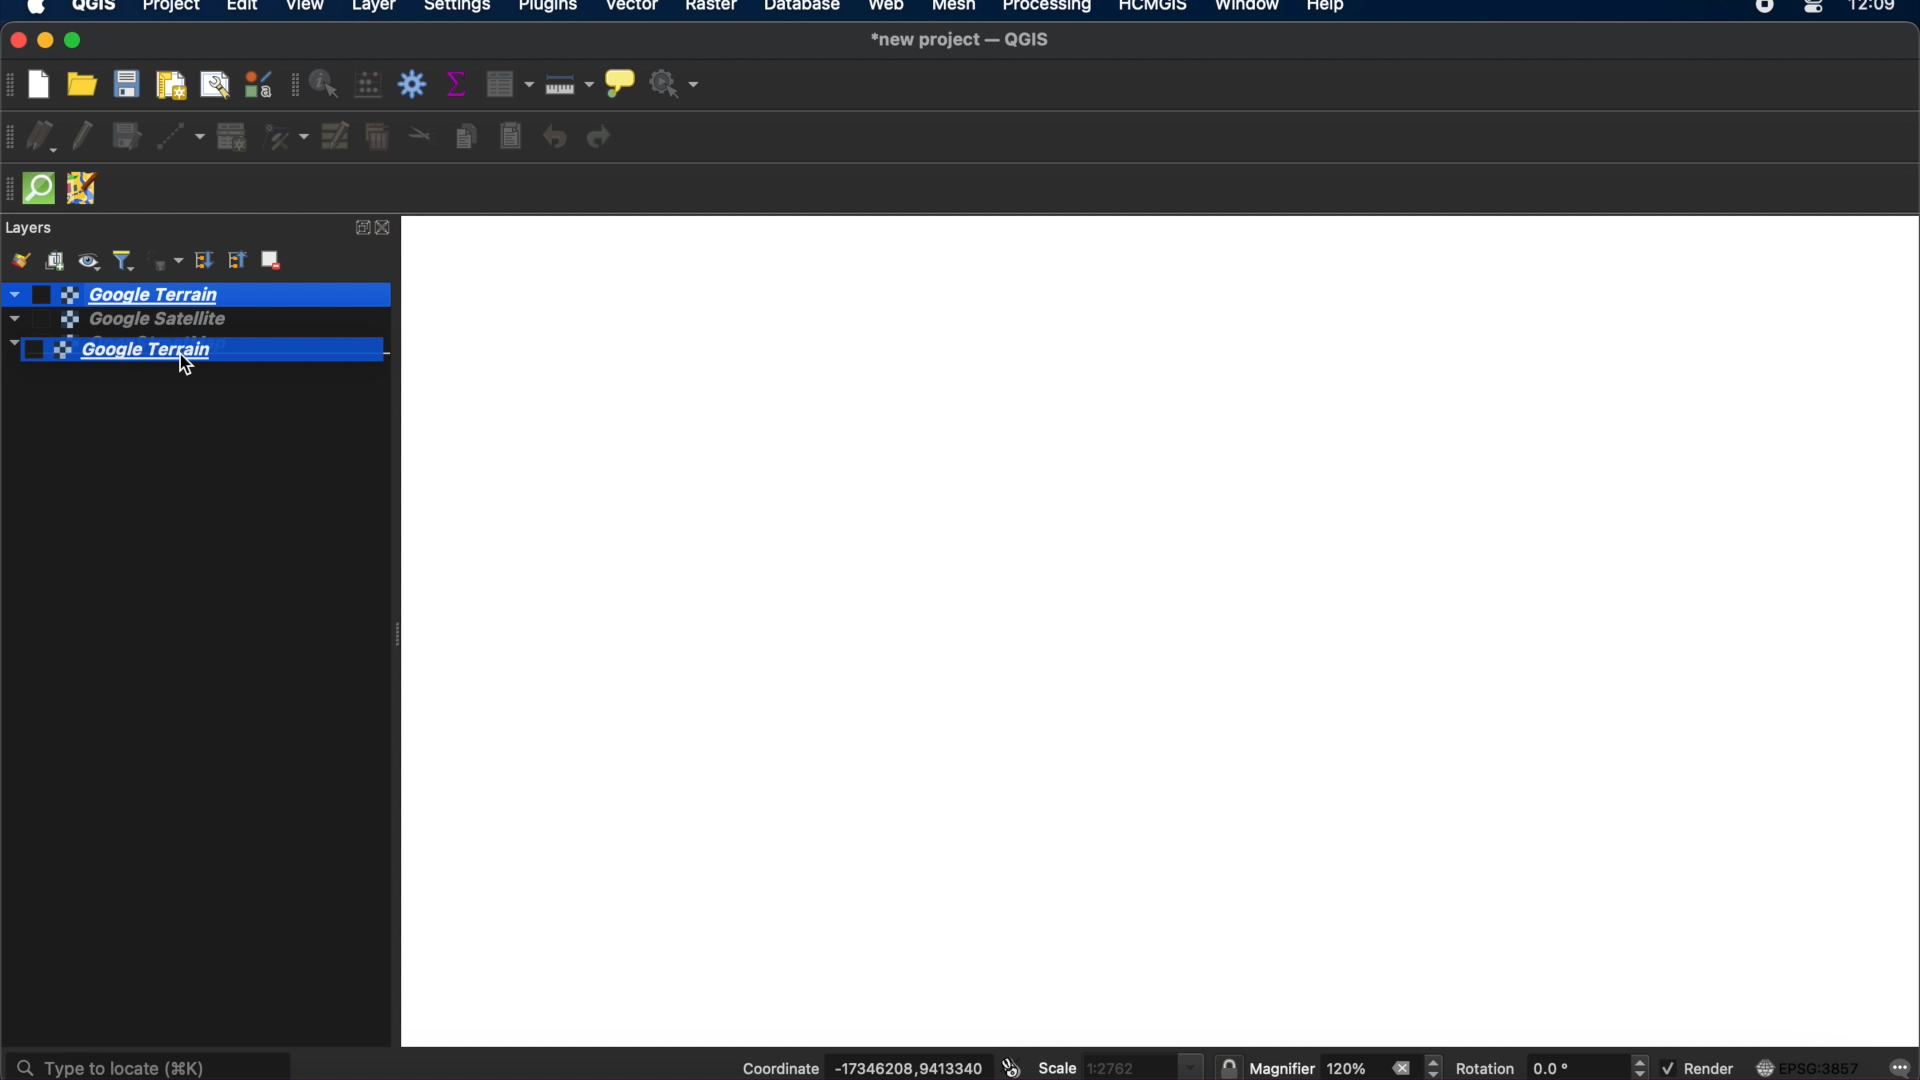 This screenshot has width=1920, height=1080. What do you see at coordinates (44, 188) in the screenshot?
I see `quickOSm` at bounding box center [44, 188].